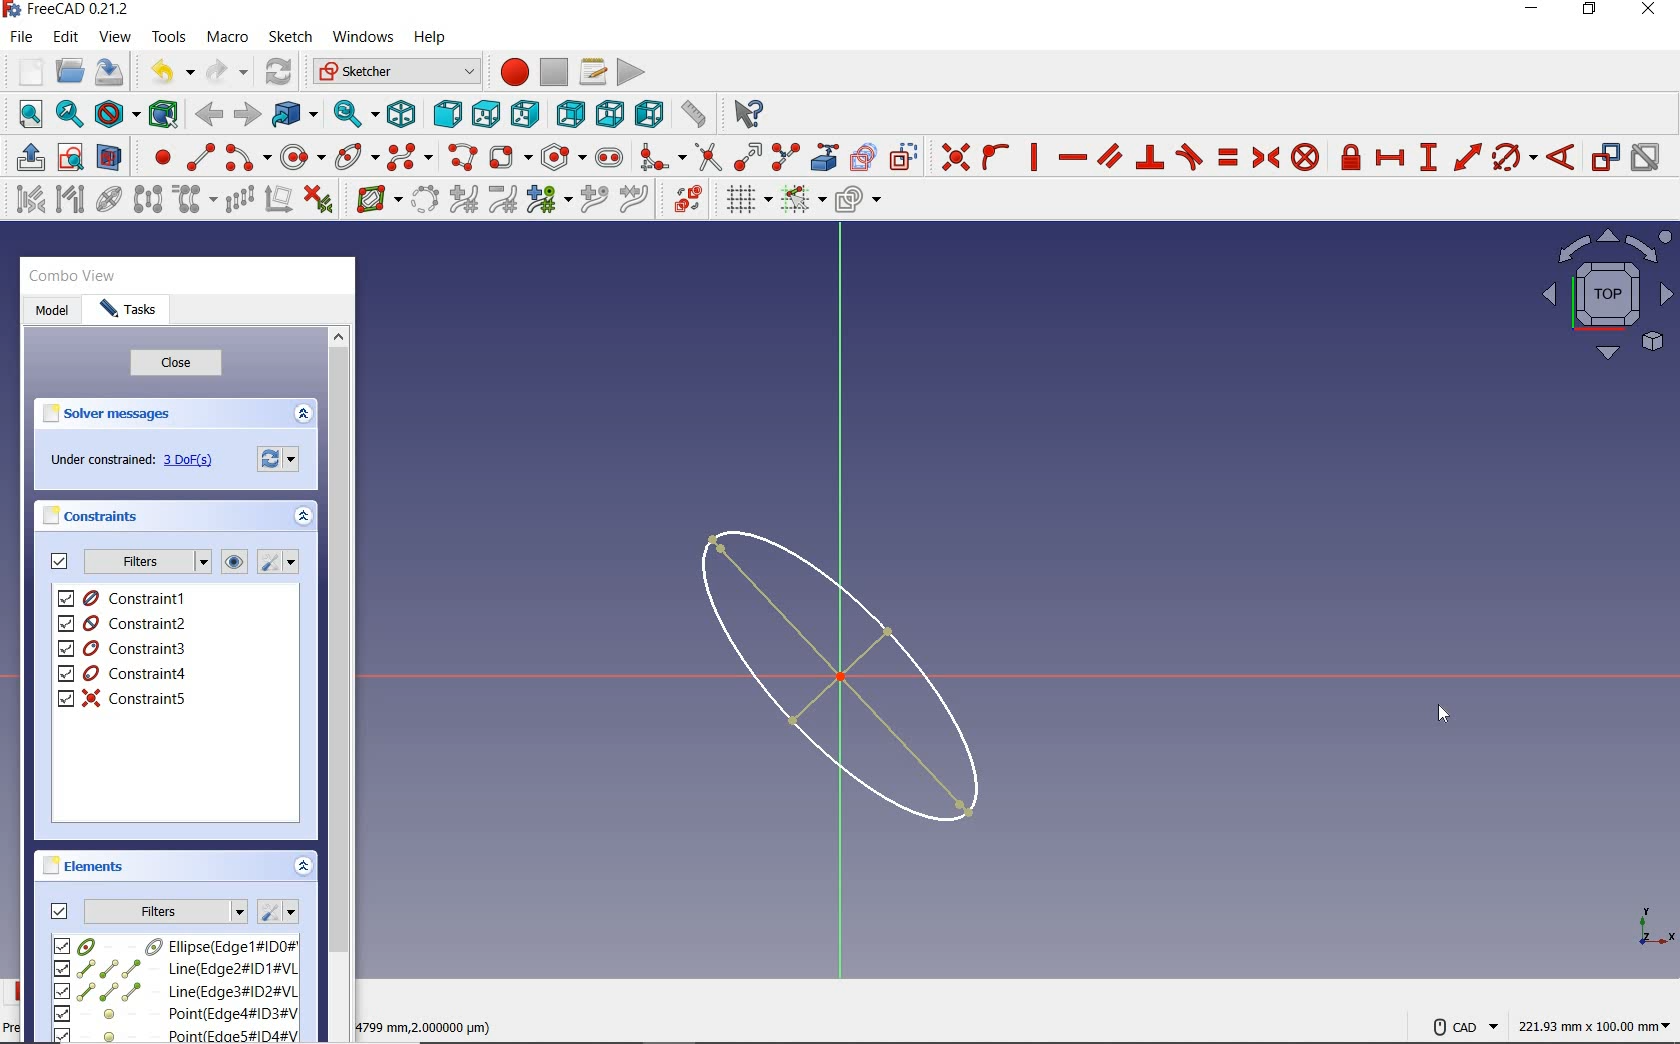 This screenshot has height=1044, width=1680. I want to click on file, so click(21, 37).